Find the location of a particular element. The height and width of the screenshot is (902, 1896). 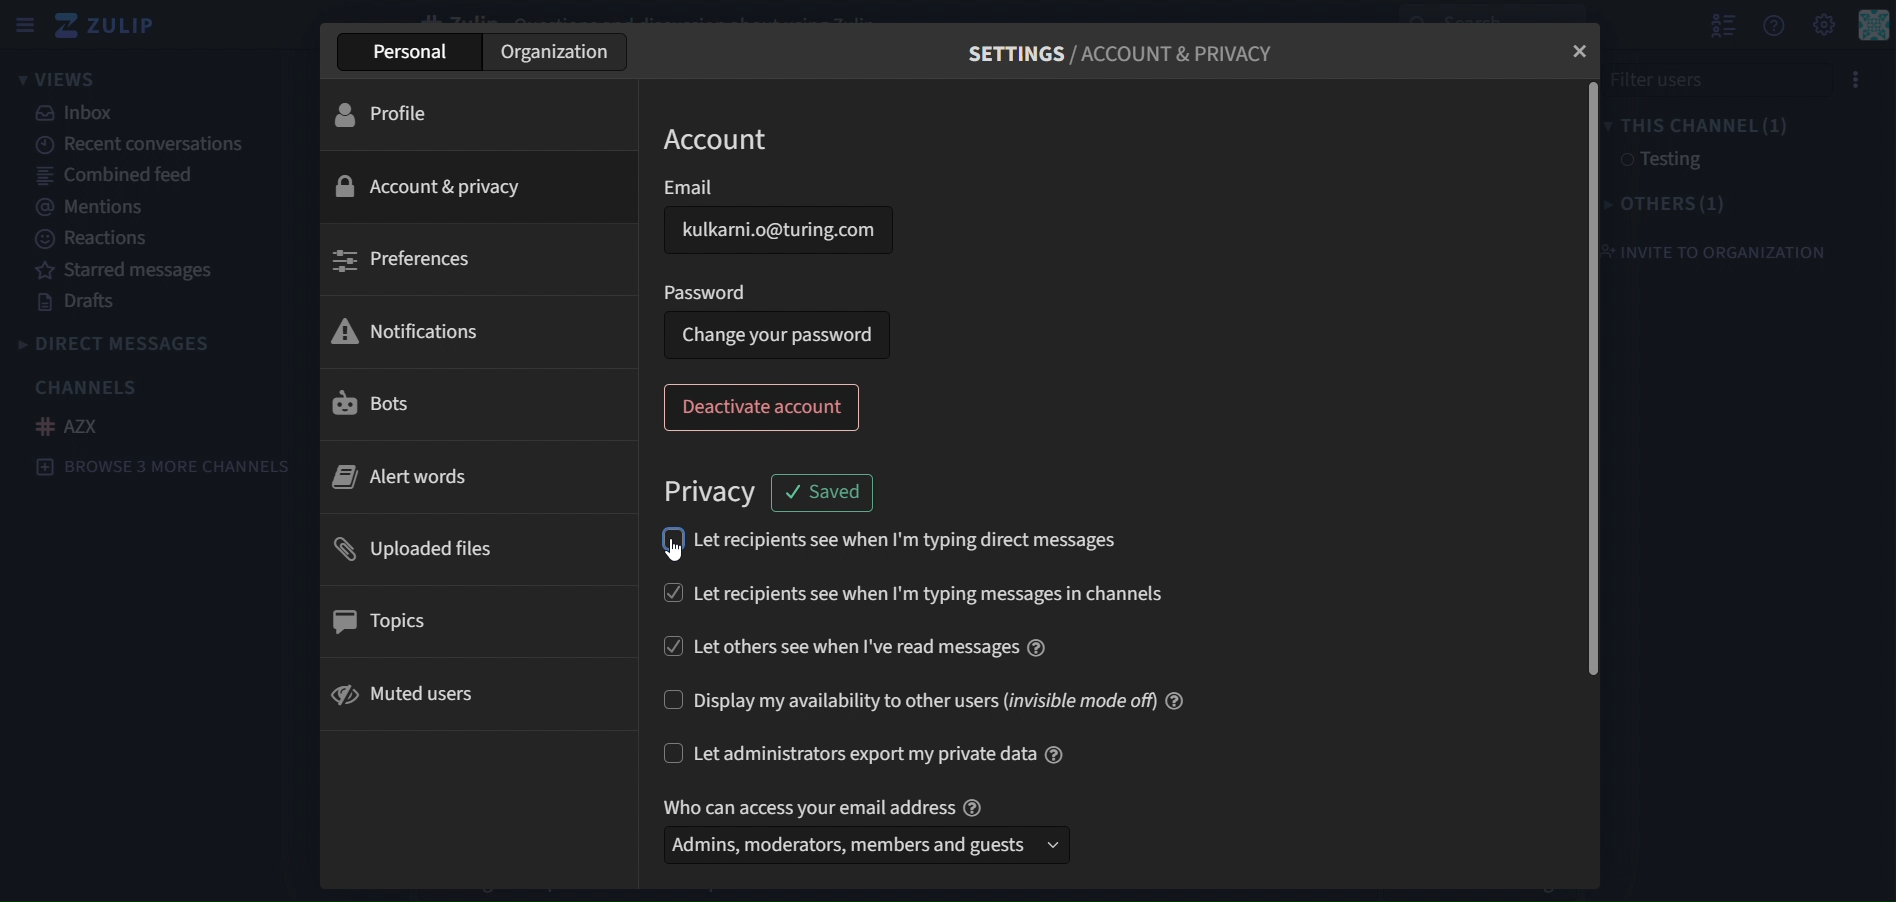

who can access your email address is located at coordinates (857, 805).